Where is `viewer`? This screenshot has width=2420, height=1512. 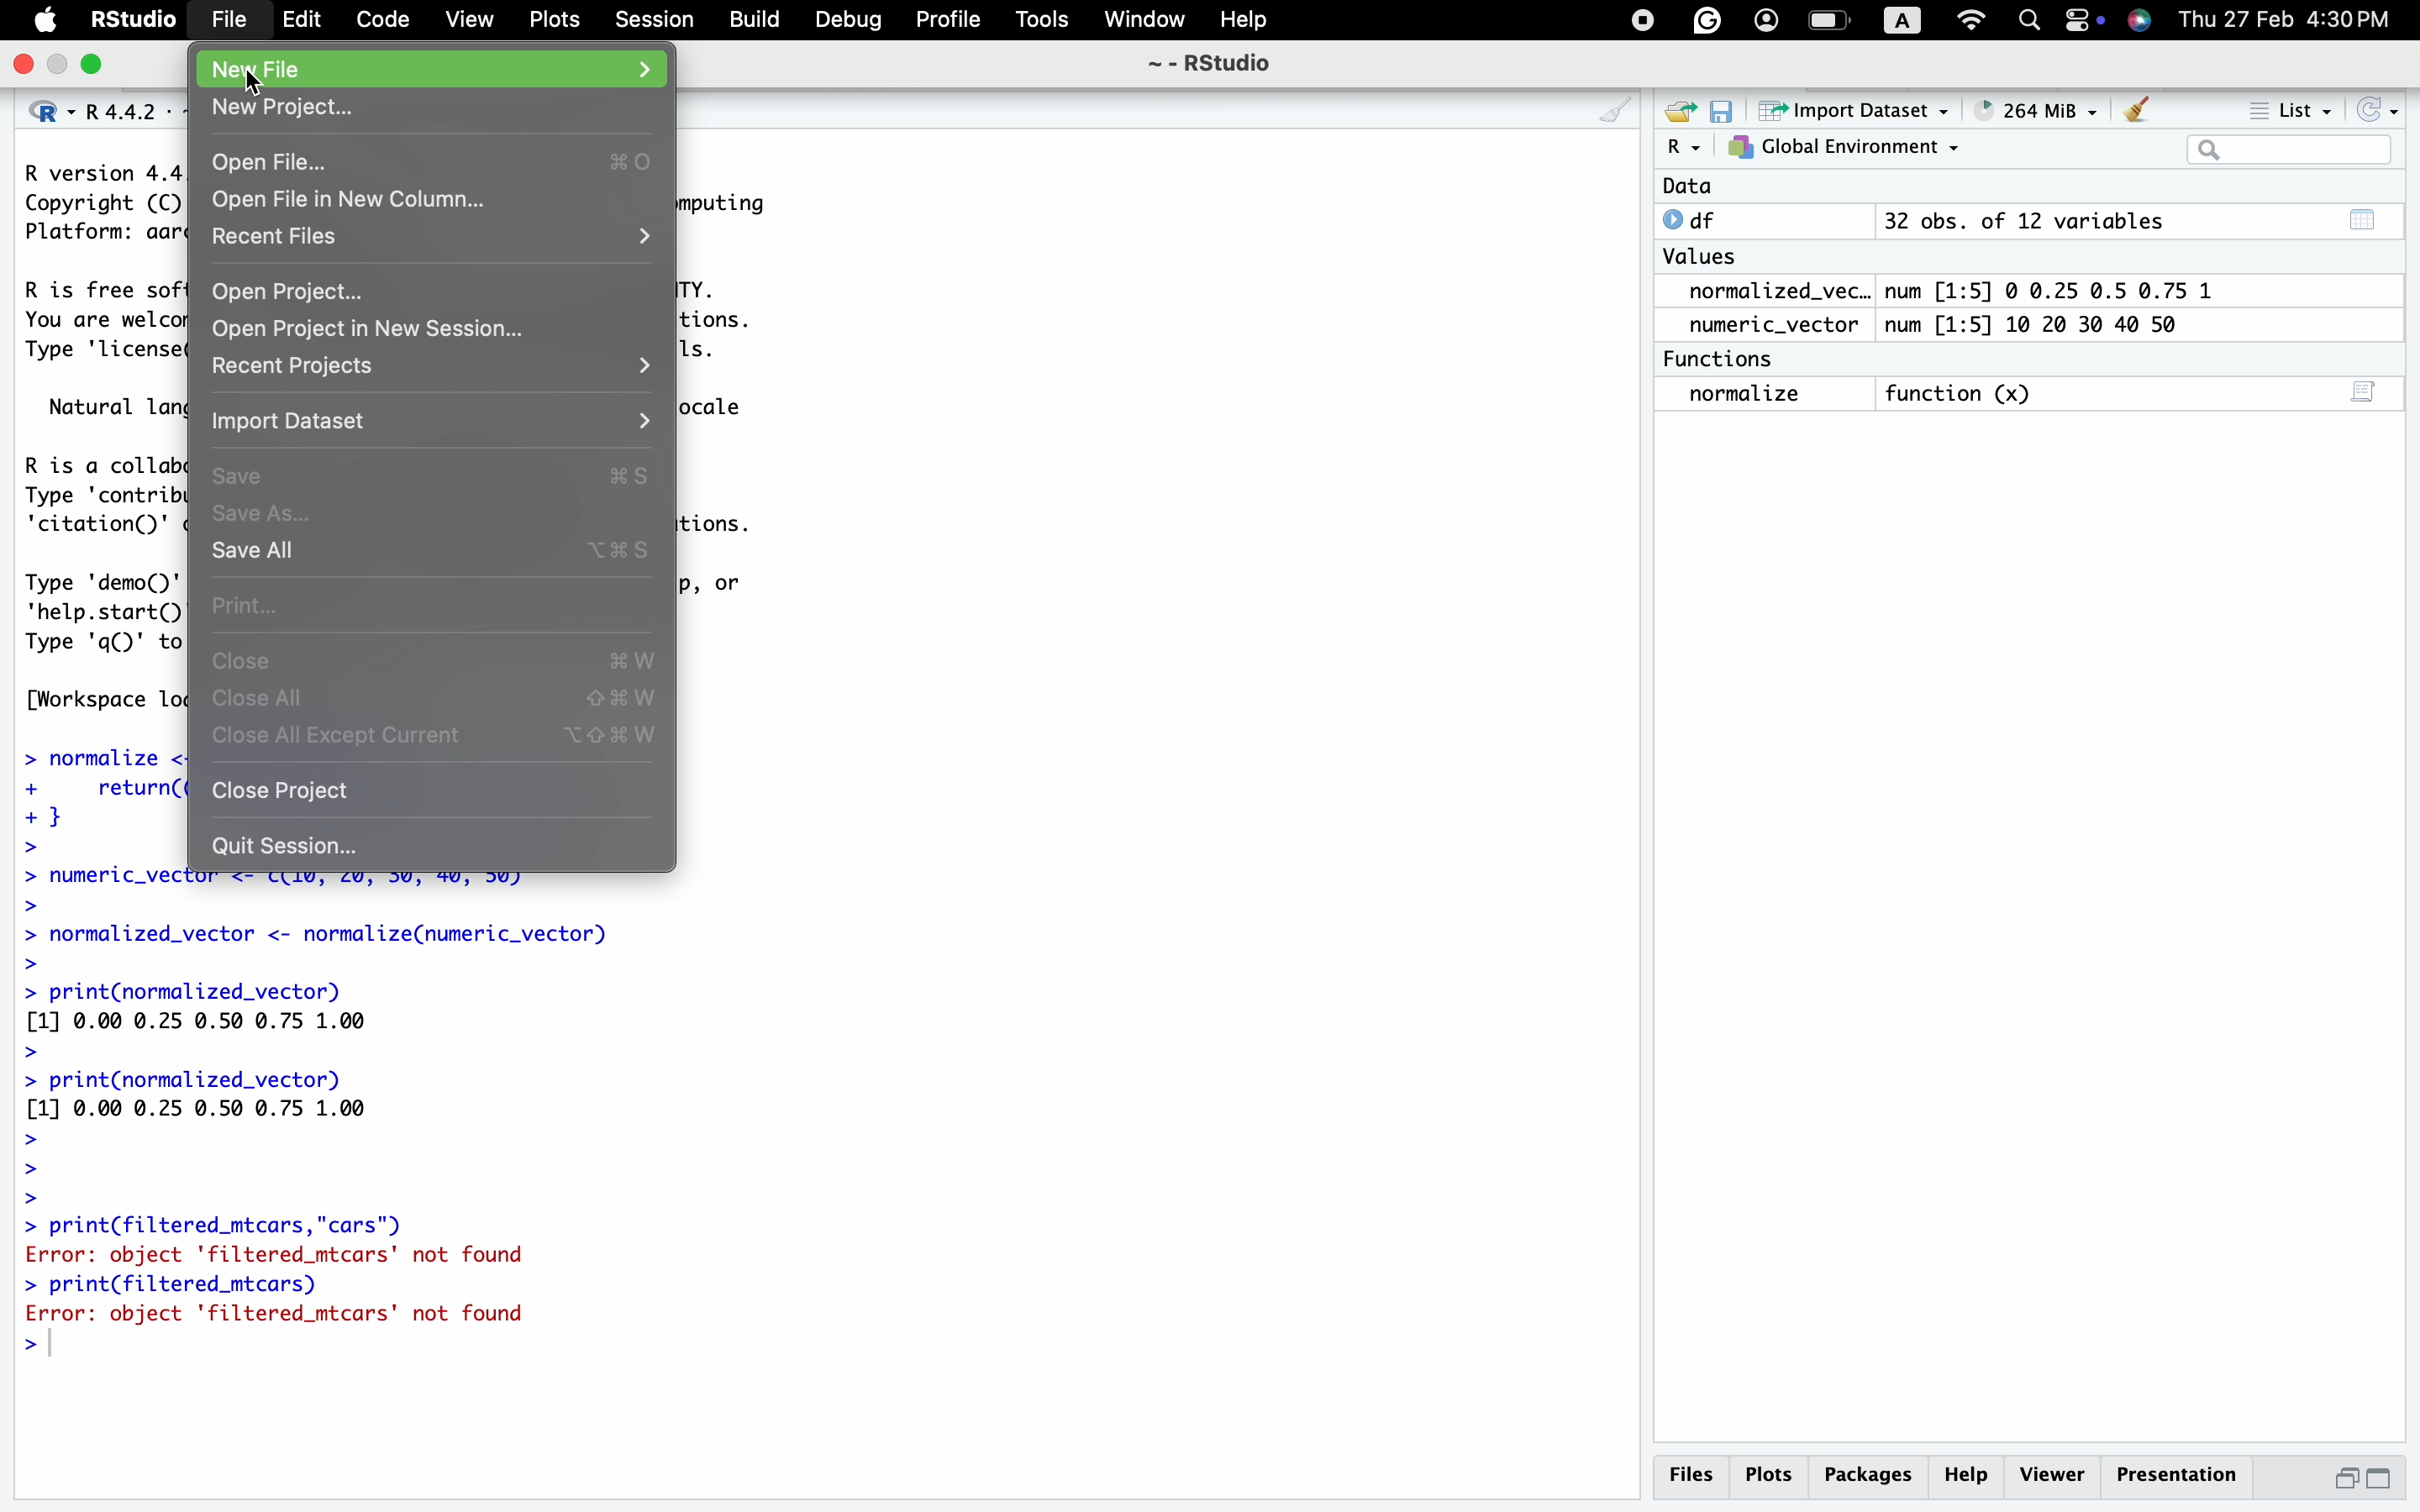
viewer is located at coordinates (2053, 1474).